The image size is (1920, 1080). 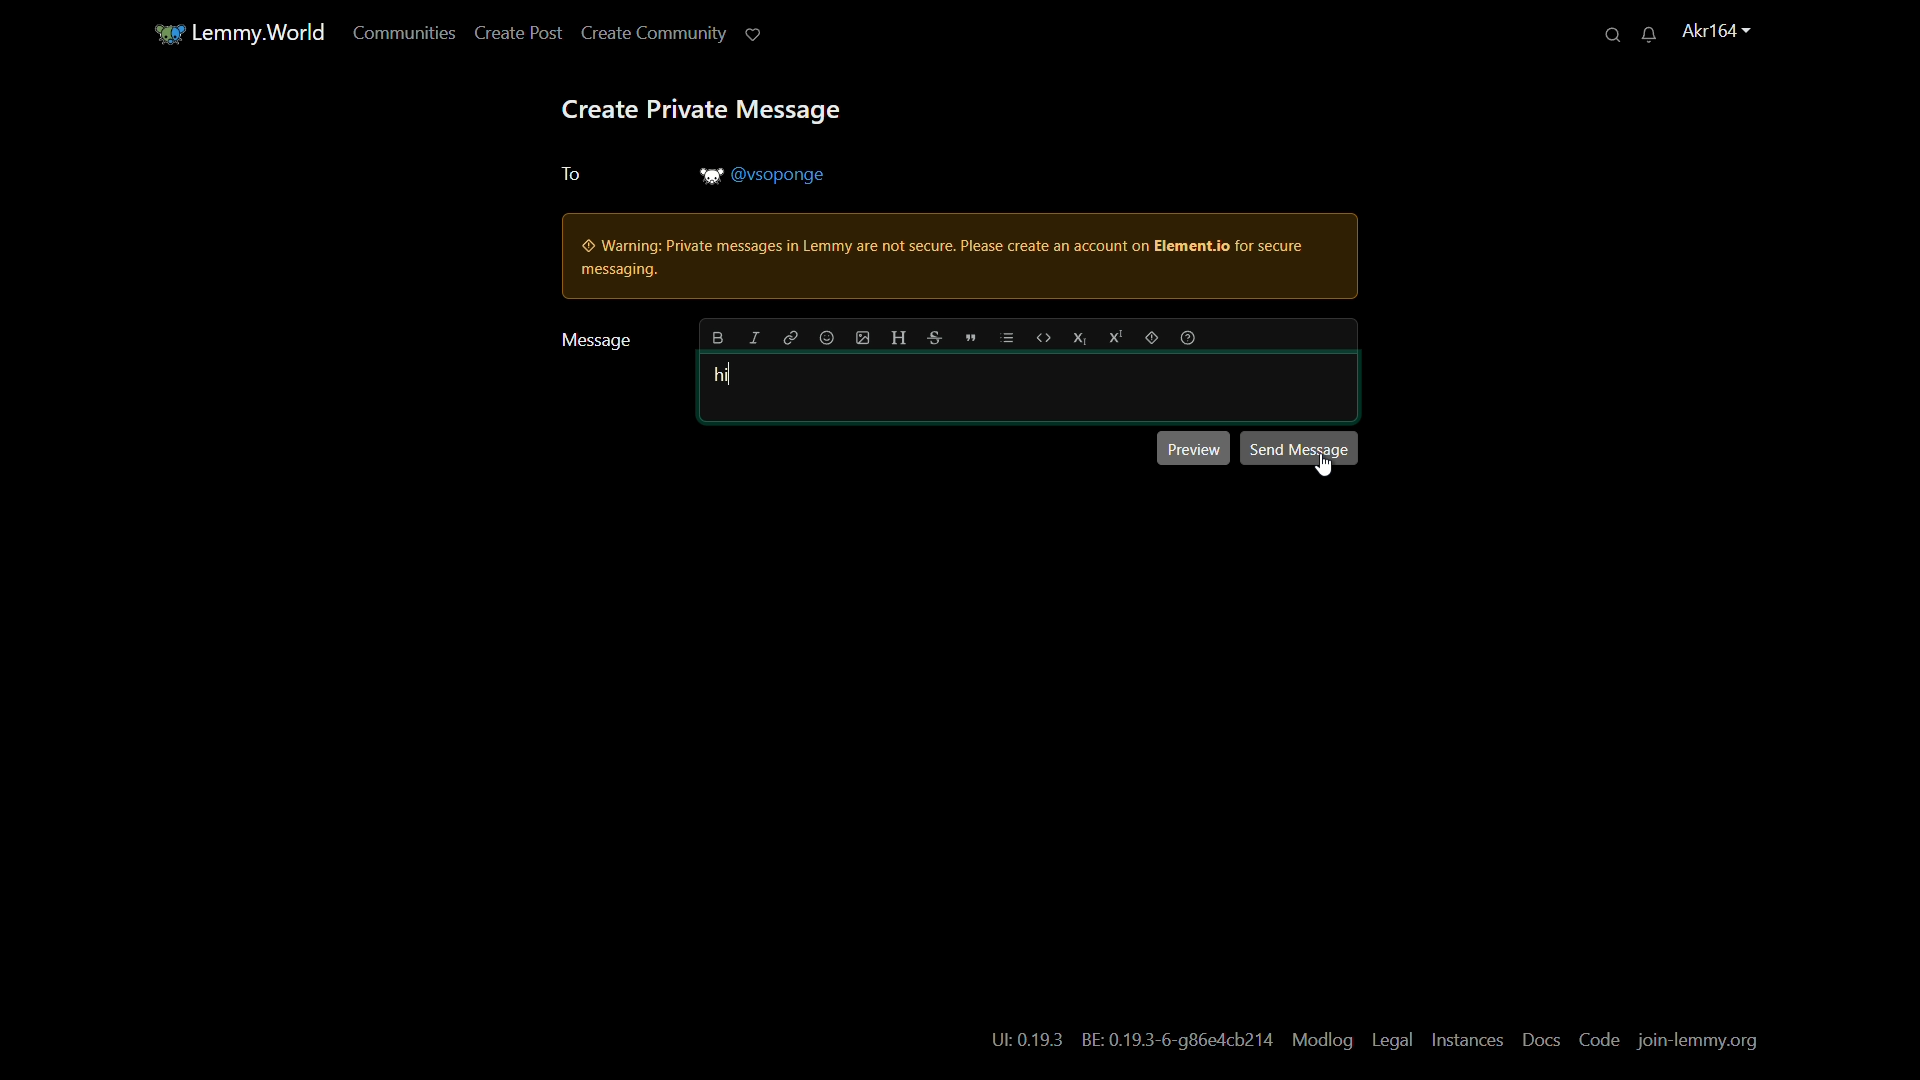 I want to click on warning pop up, so click(x=953, y=258).